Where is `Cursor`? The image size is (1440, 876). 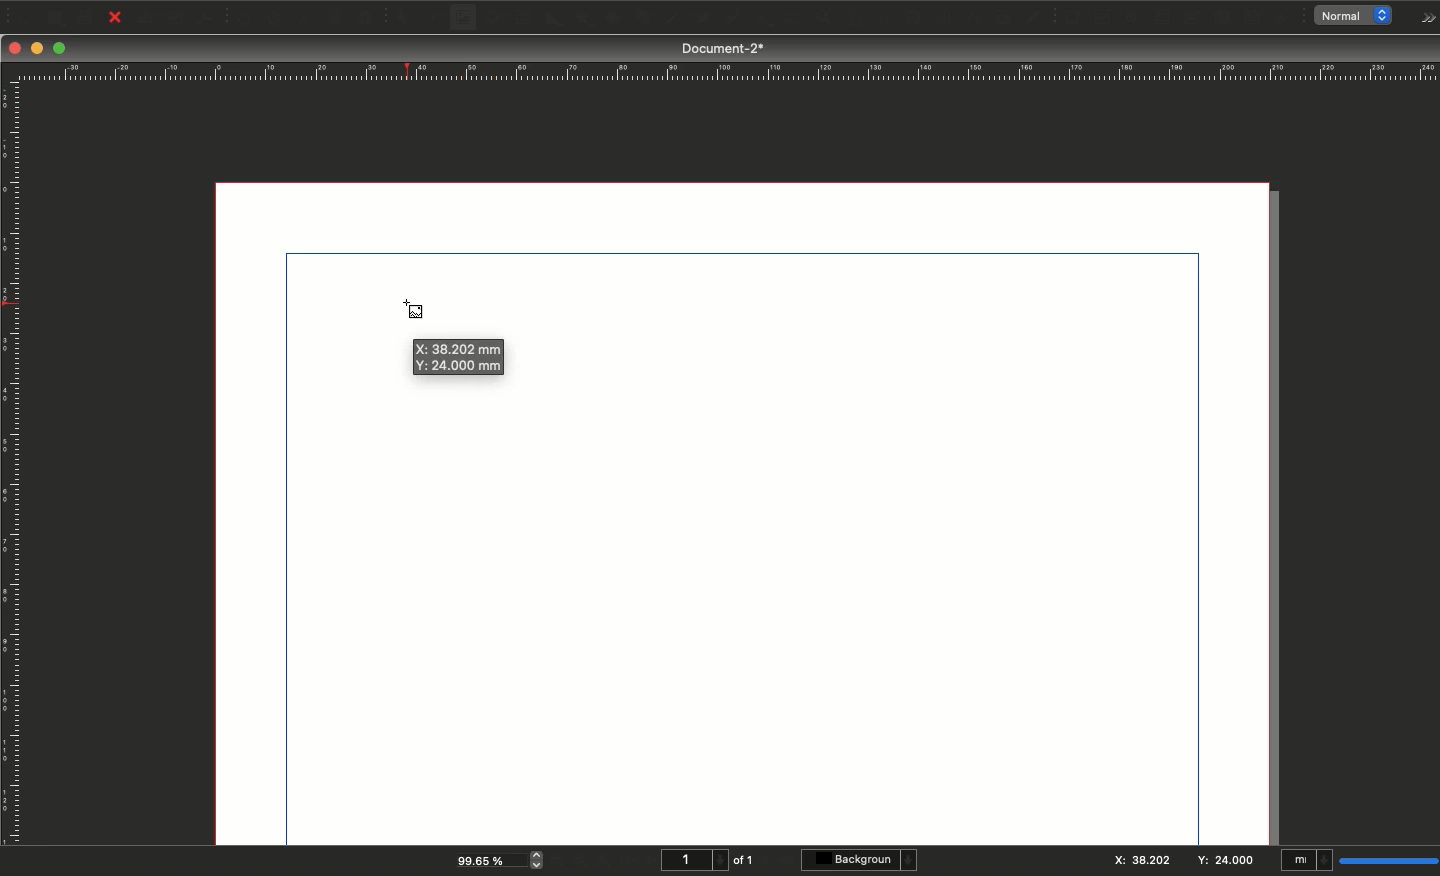 Cursor is located at coordinates (421, 308).